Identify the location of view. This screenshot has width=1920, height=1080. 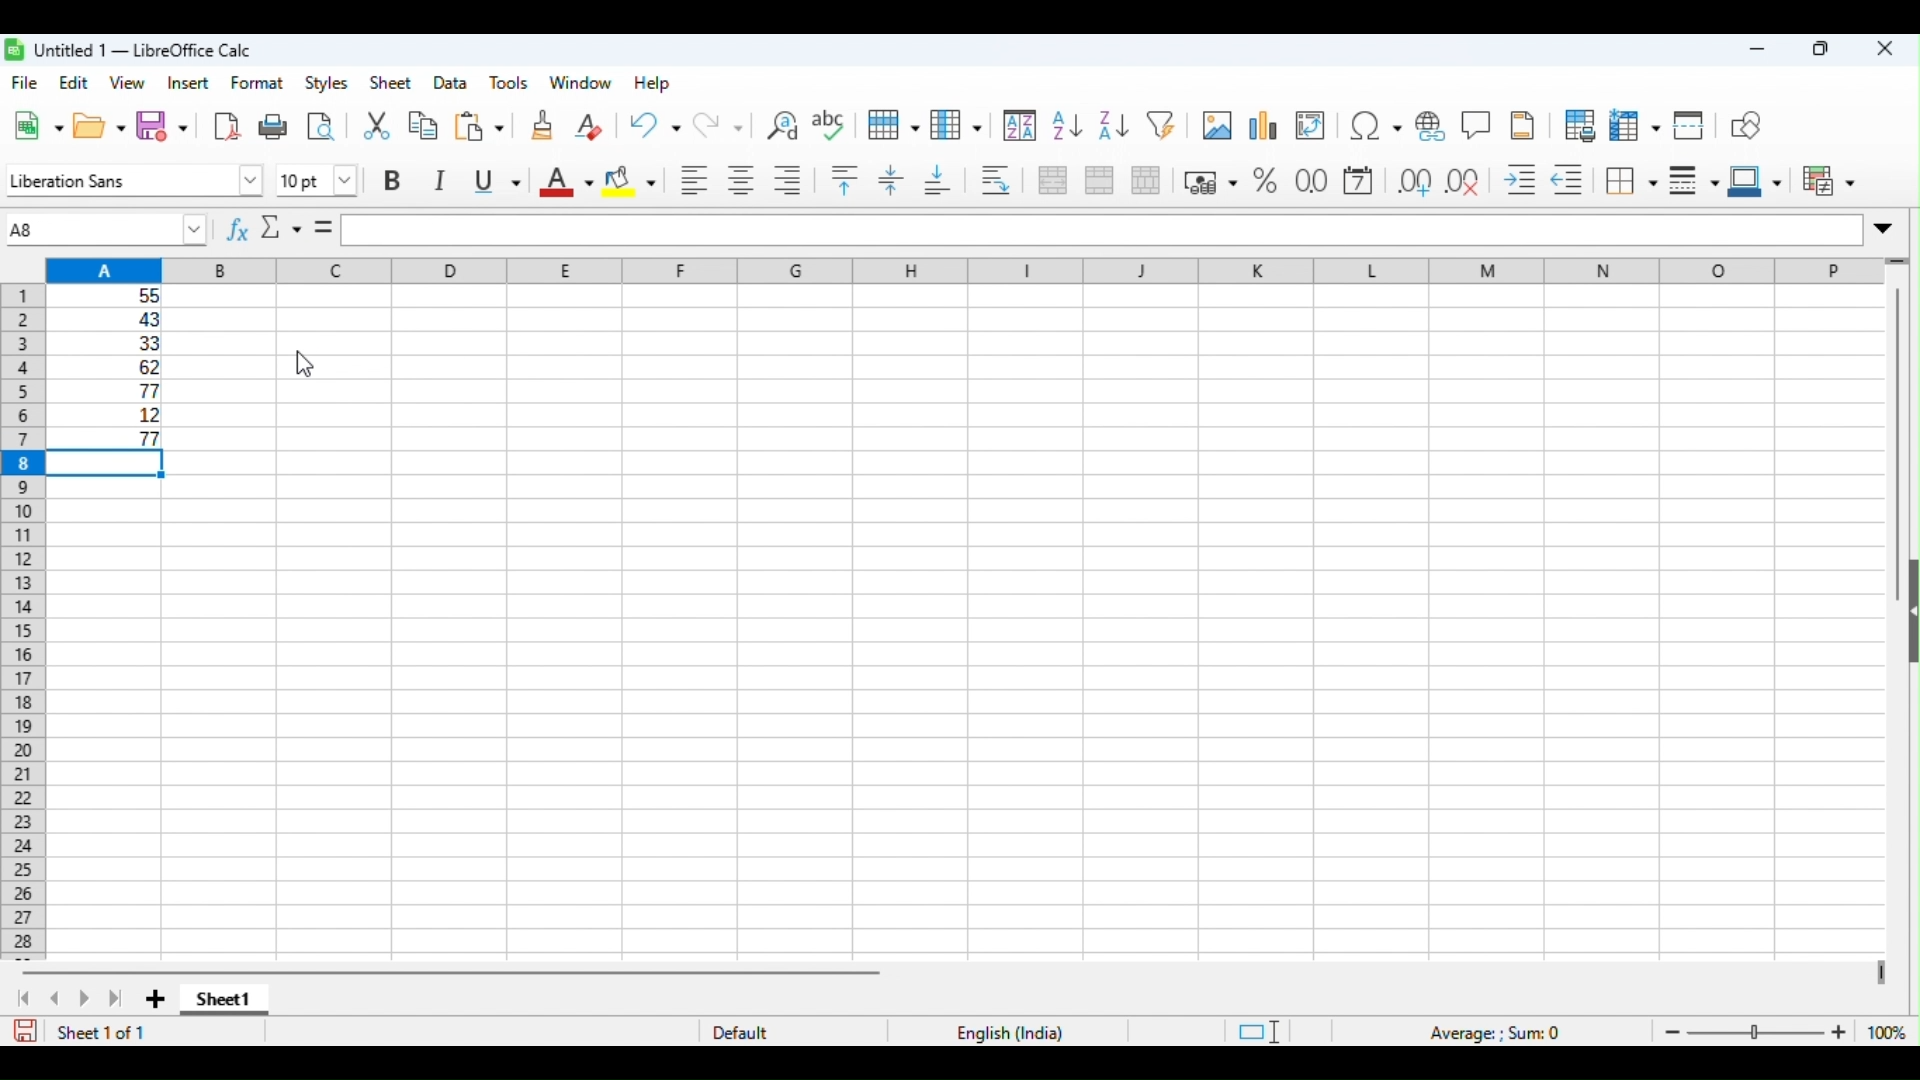
(126, 83).